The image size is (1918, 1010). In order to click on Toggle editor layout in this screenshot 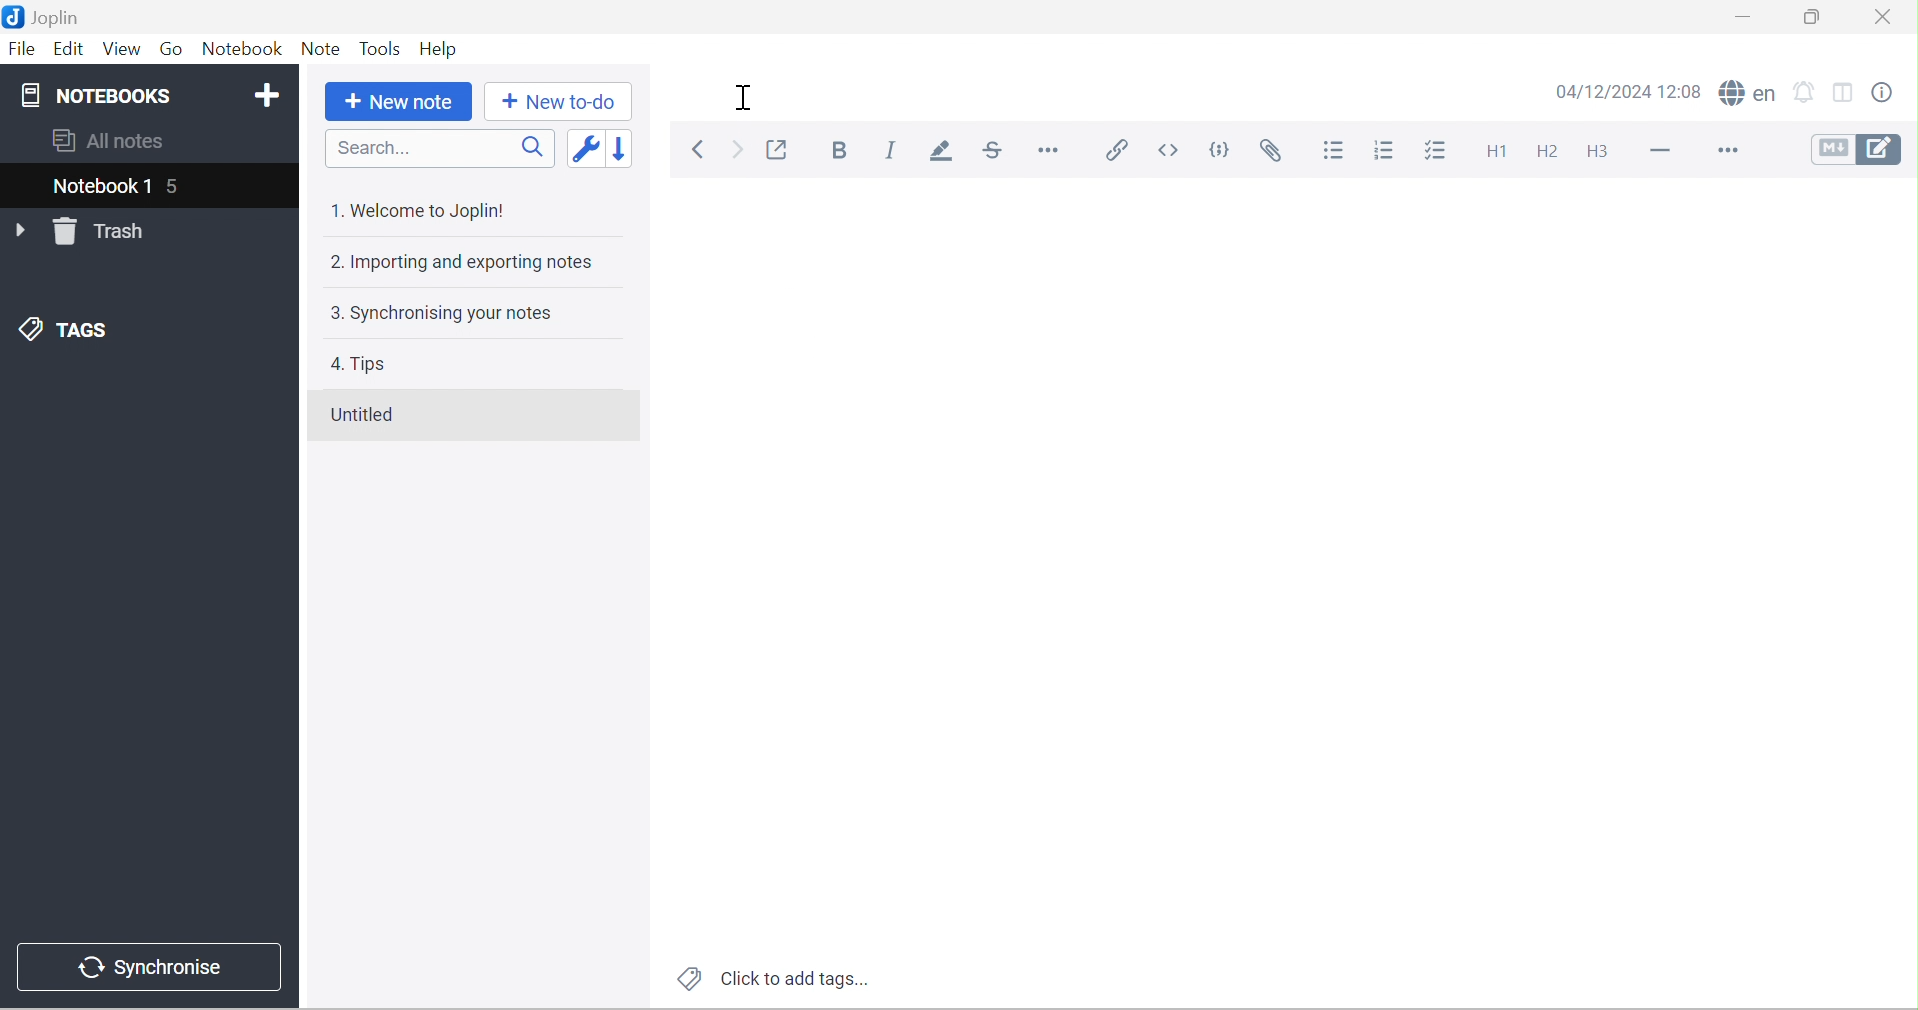, I will do `click(1847, 90)`.